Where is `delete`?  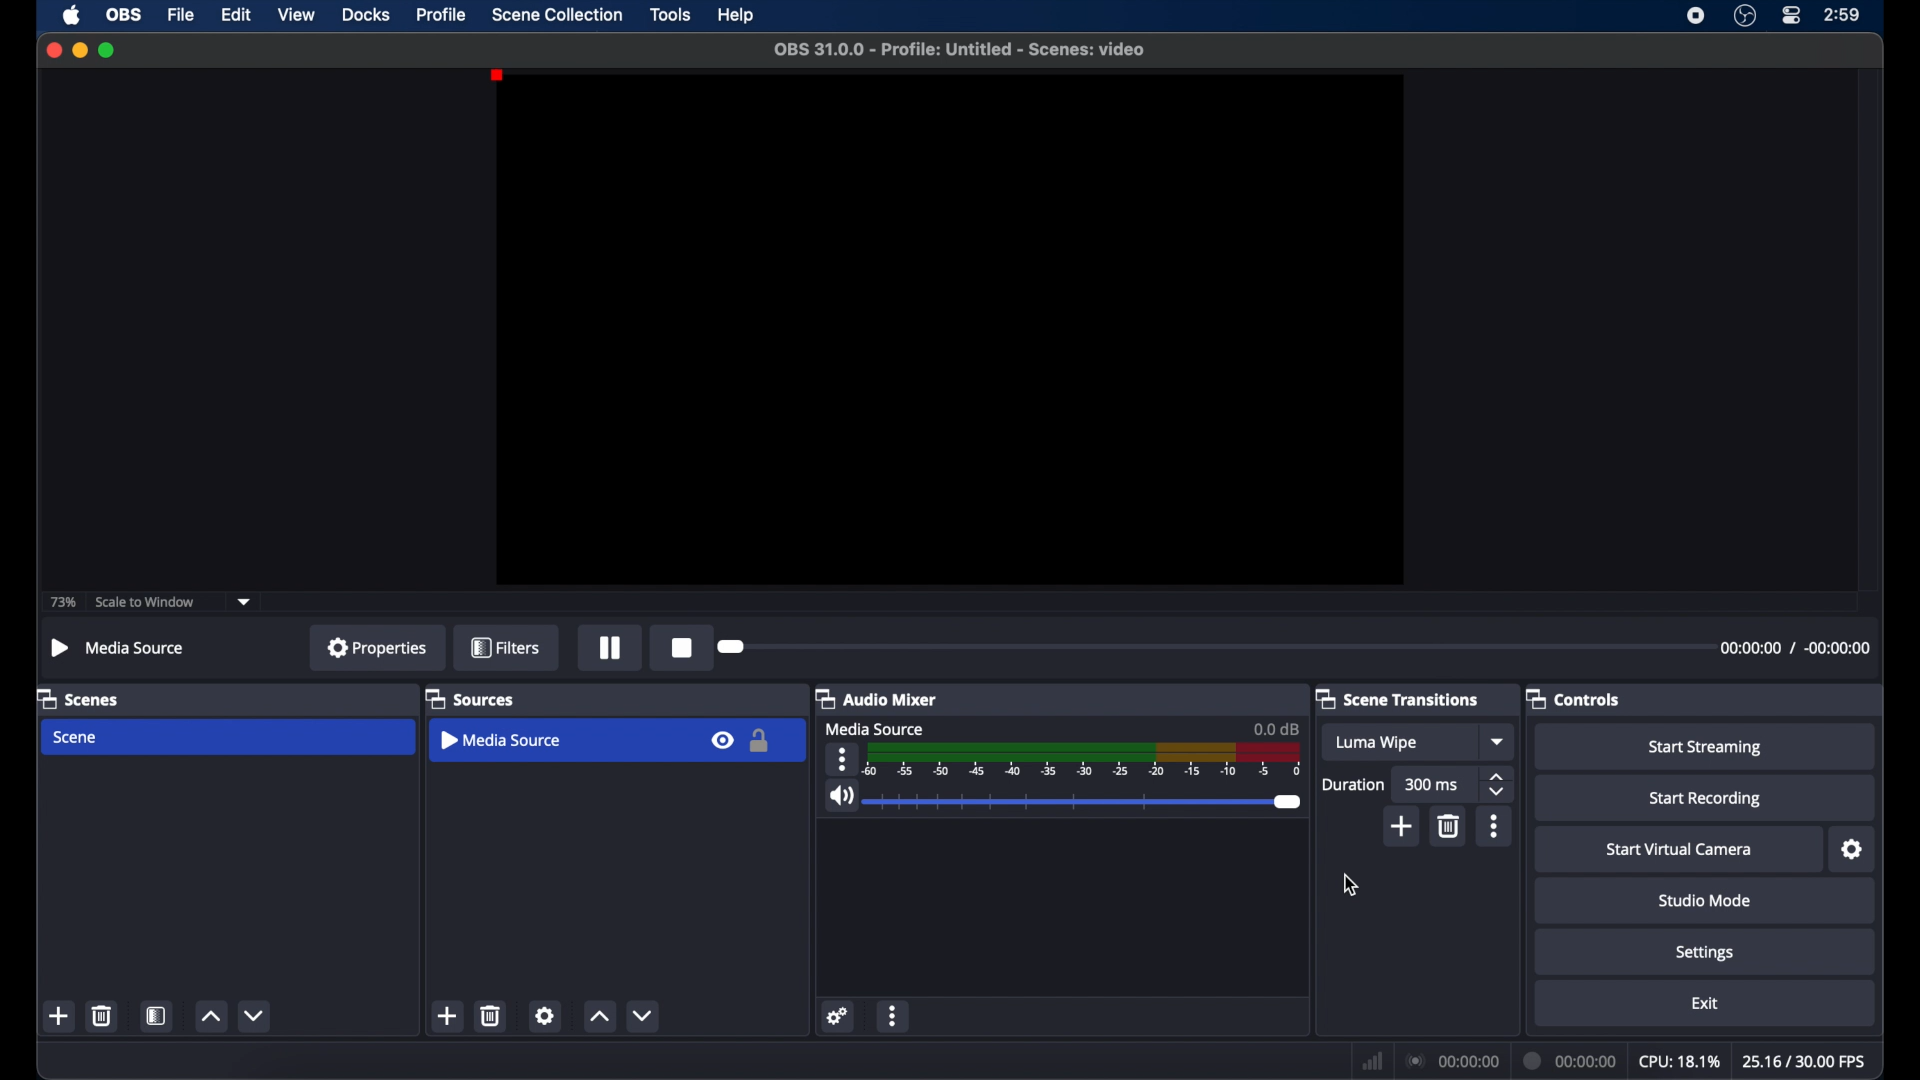 delete is located at coordinates (101, 1016).